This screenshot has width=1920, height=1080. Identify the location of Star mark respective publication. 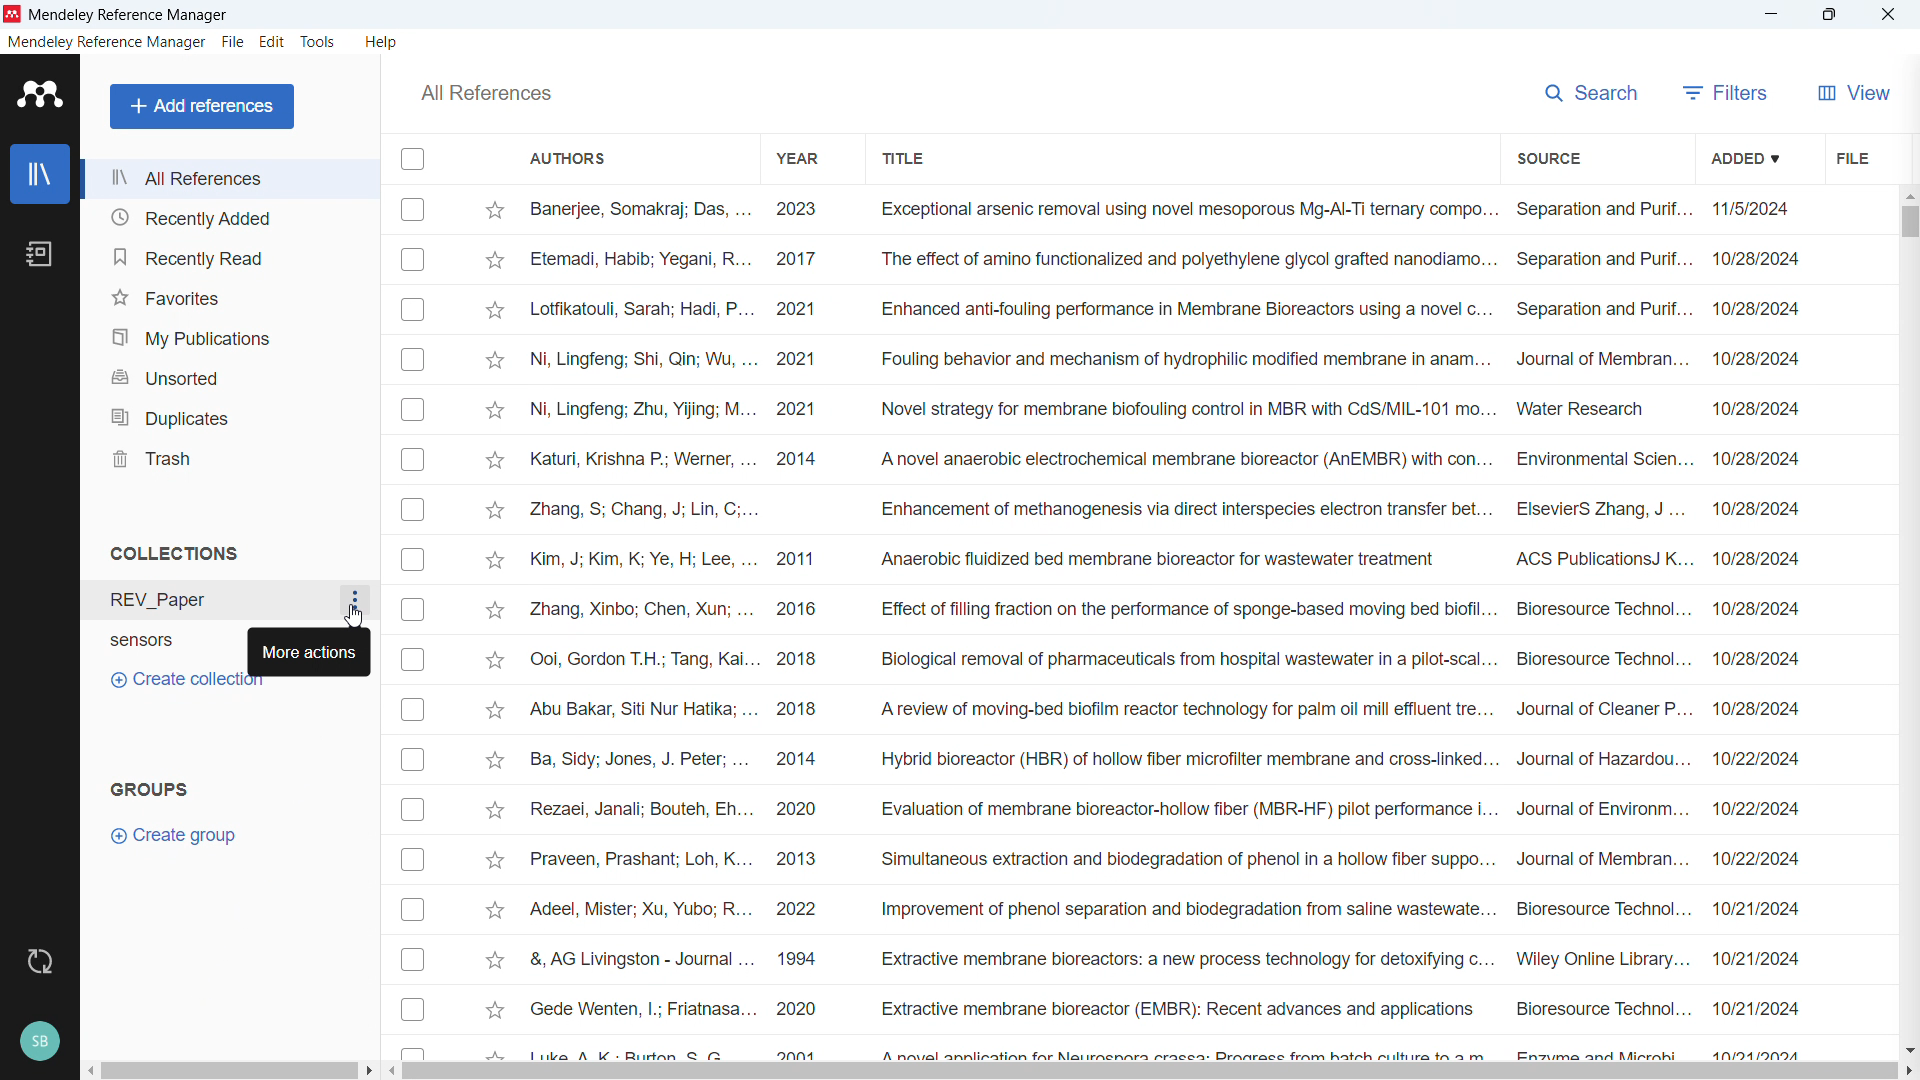
(494, 960).